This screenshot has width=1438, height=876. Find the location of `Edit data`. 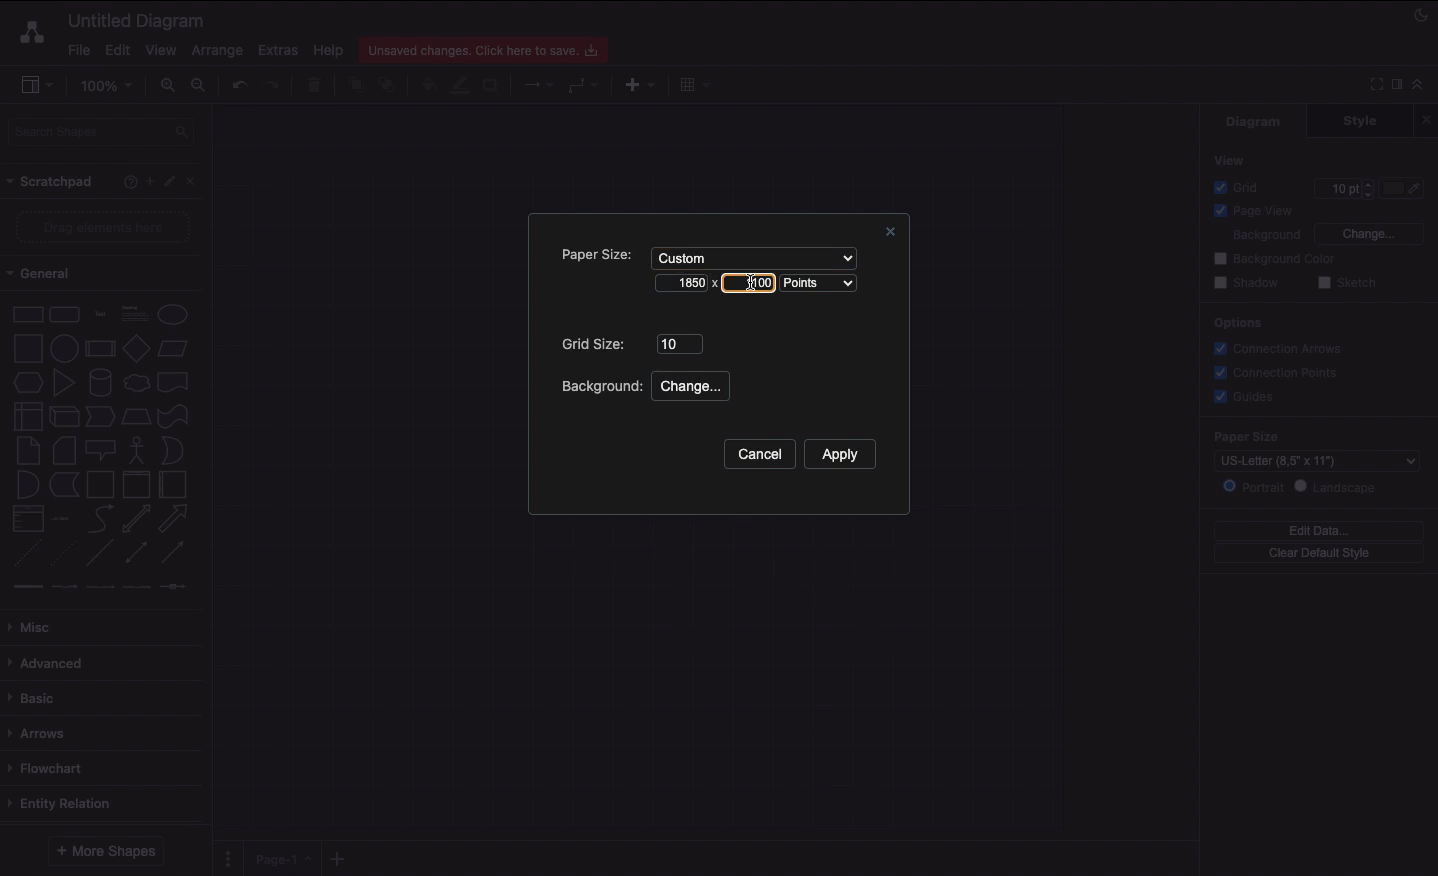

Edit data is located at coordinates (1319, 530).